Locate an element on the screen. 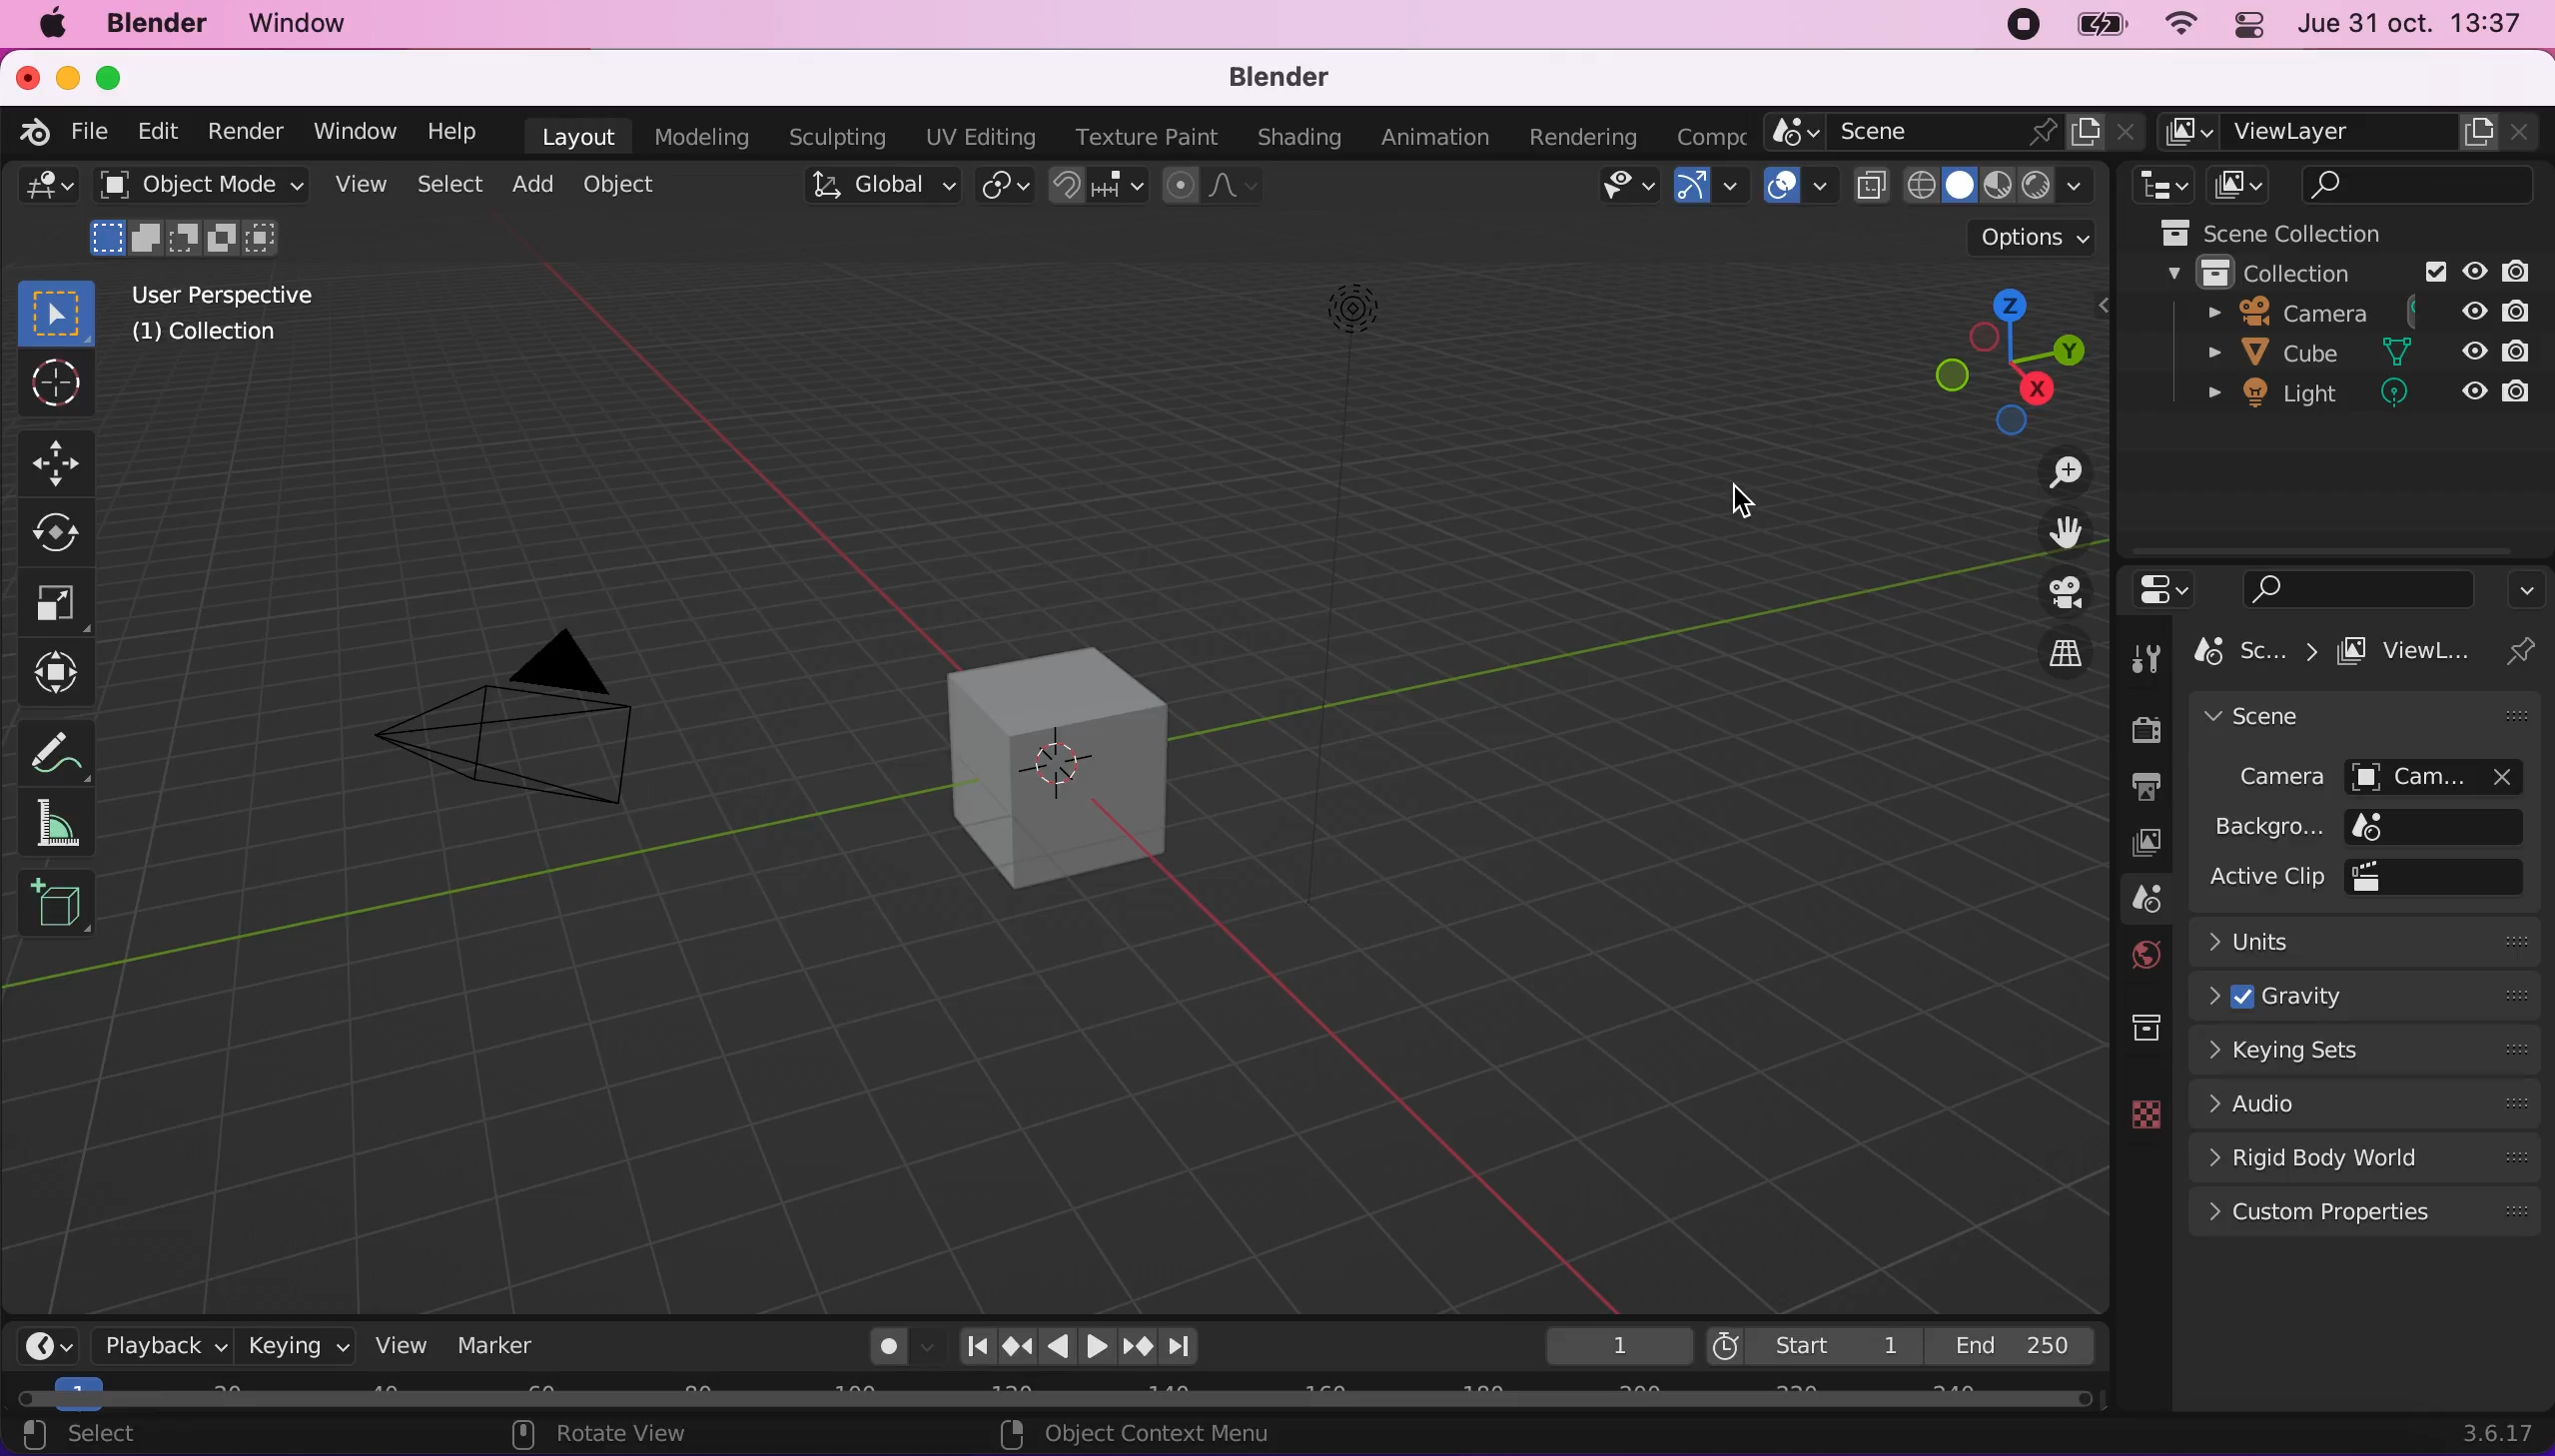  panel control is located at coordinates (2252, 26).